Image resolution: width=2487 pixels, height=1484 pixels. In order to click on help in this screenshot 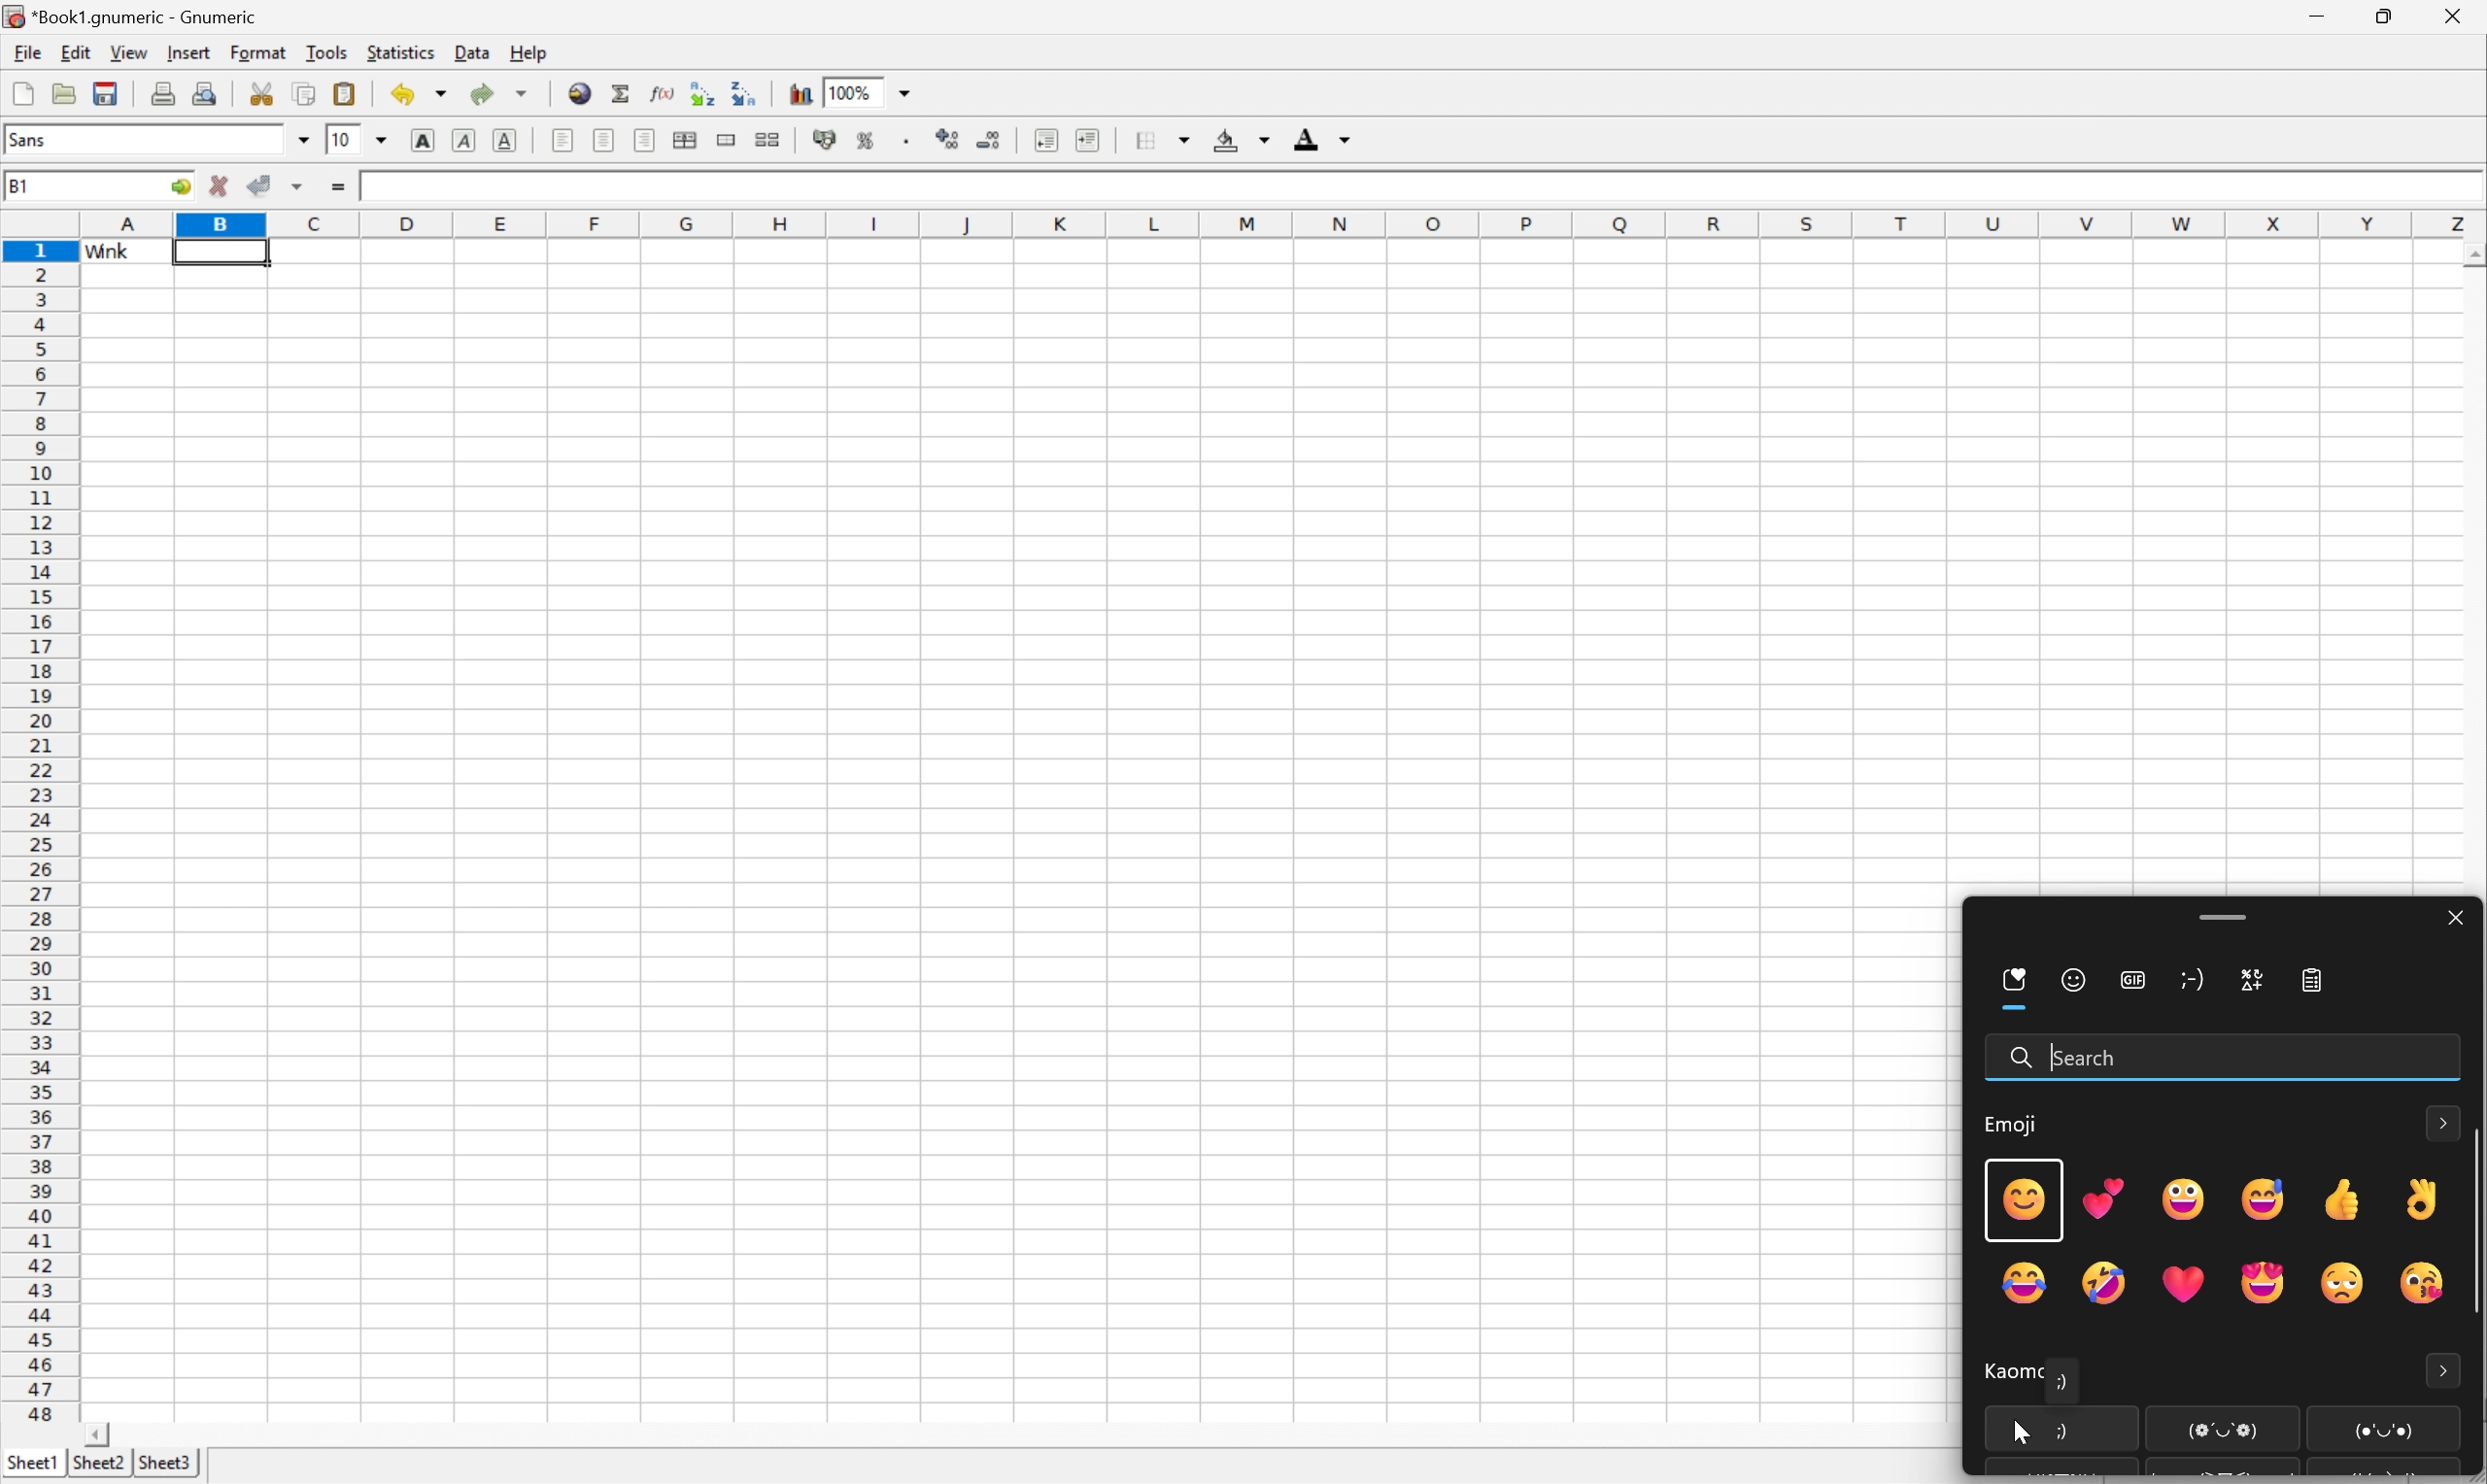, I will do `click(528, 55)`.